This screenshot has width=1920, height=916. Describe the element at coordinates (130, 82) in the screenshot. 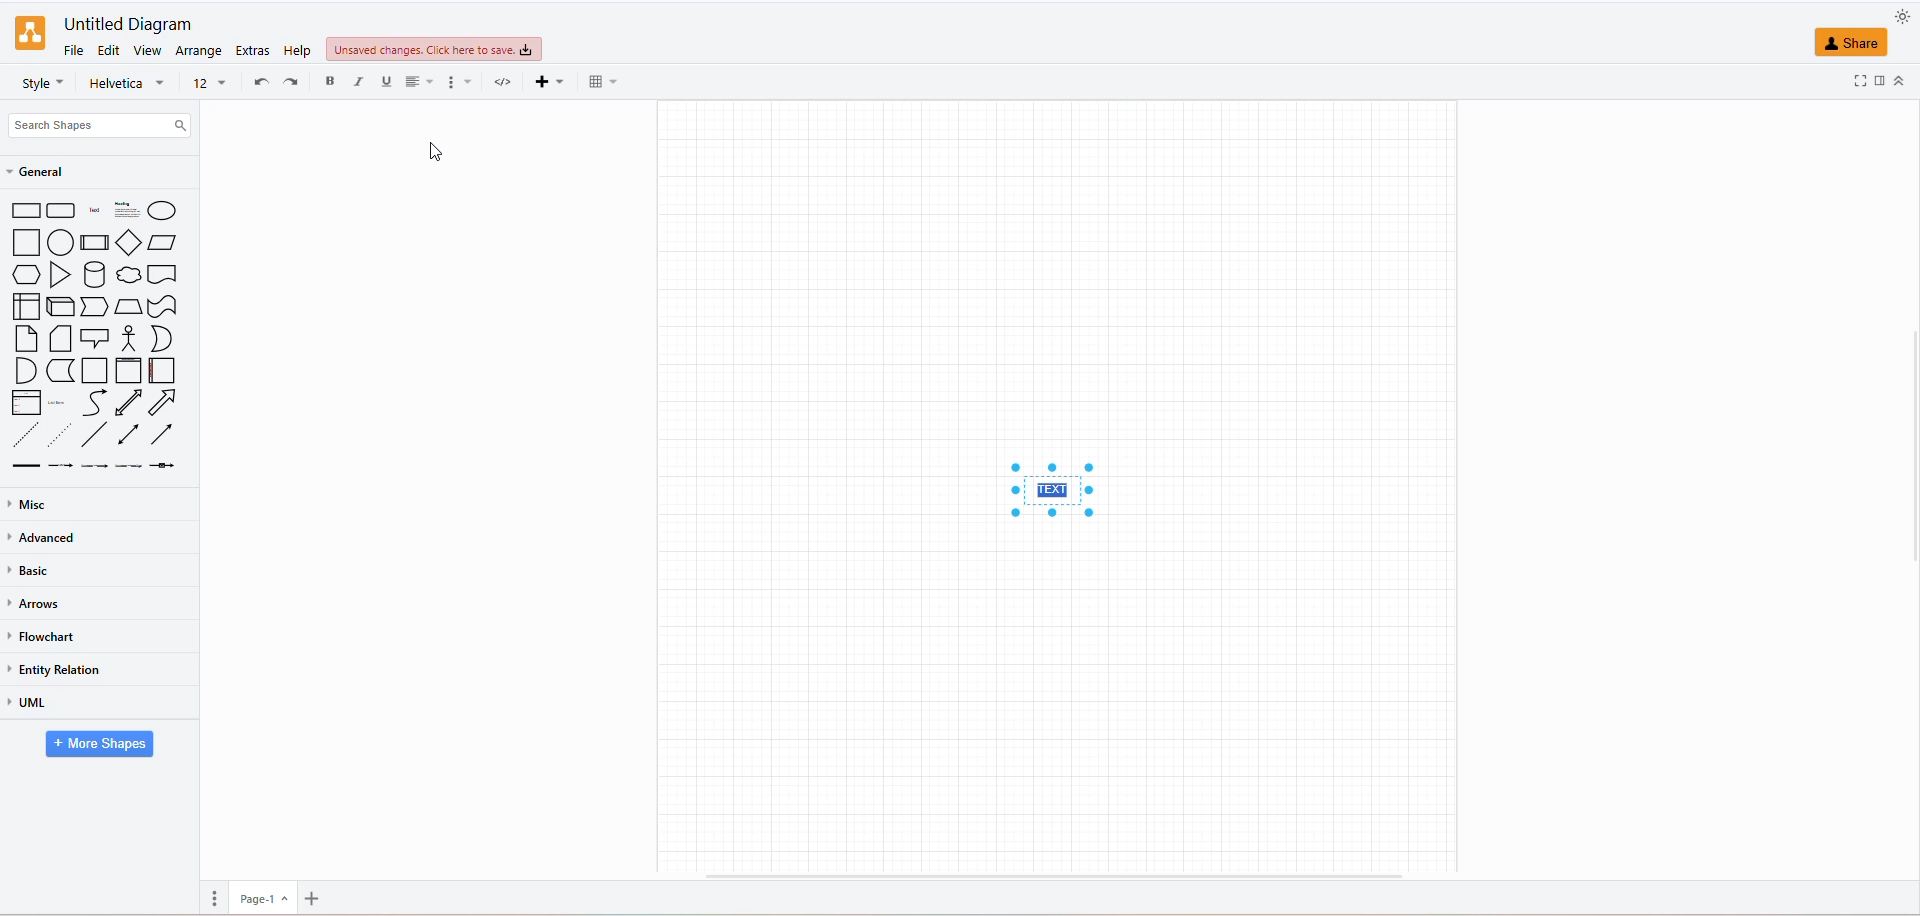

I see `font name` at that location.